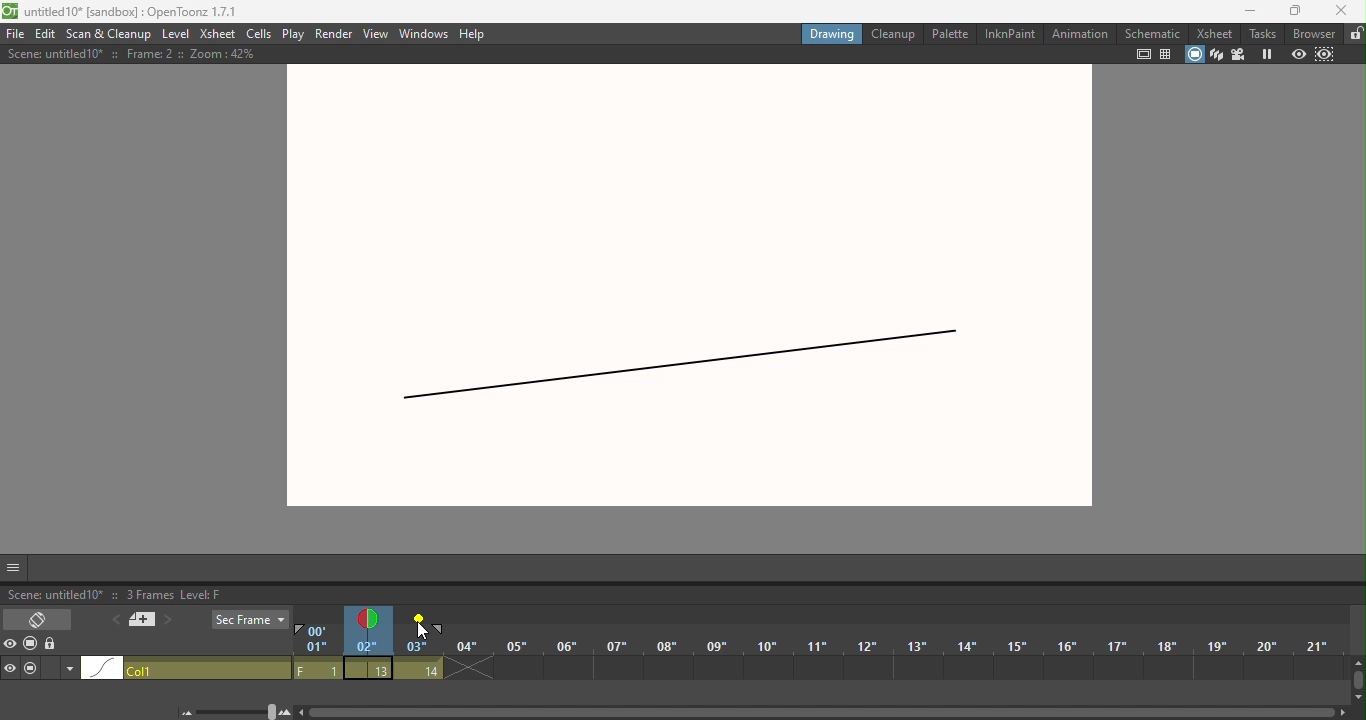 Image resolution: width=1366 pixels, height=720 pixels. Describe the element at coordinates (288, 712) in the screenshot. I see `Zoom in` at that location.